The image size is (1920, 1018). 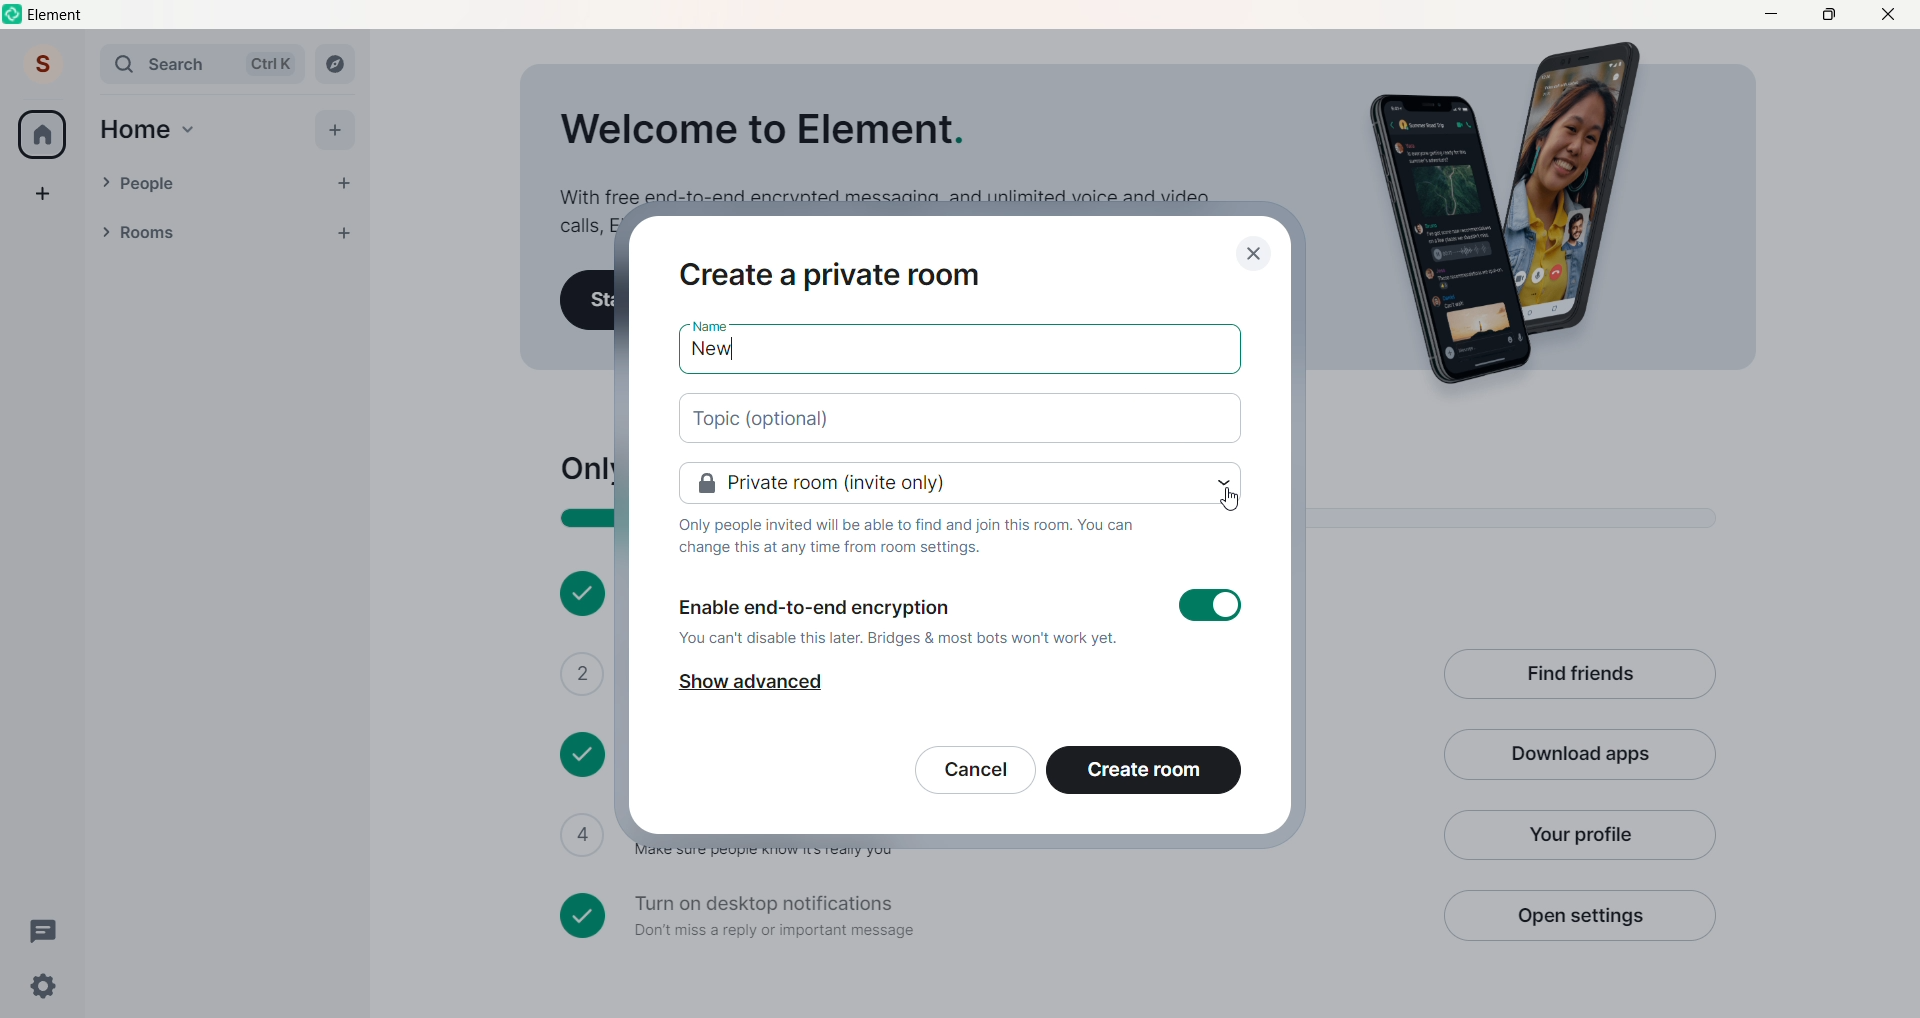 What do you see at coordinates (14, 14) in the screenshot?
I see `Logo` at bounding box center [14, 14].